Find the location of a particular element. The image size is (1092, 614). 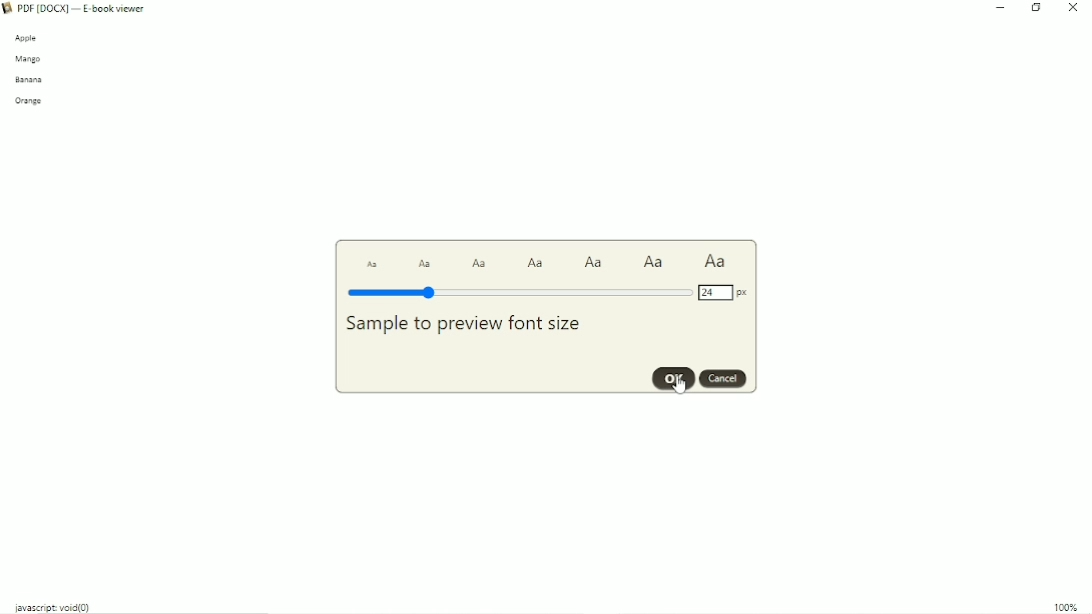

Text size is located at coordinates (537, 263).